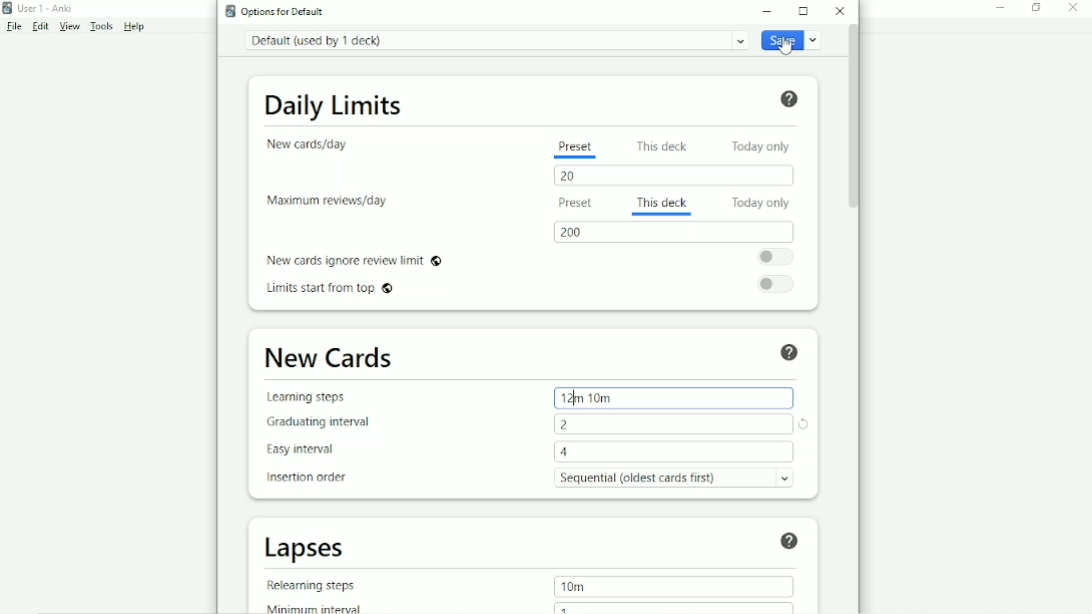 This screenshot has height=614, width=1092. What do you see at coordinates (568, 608) in the screenshot?
I see `1` at bounding box center [568, 608].